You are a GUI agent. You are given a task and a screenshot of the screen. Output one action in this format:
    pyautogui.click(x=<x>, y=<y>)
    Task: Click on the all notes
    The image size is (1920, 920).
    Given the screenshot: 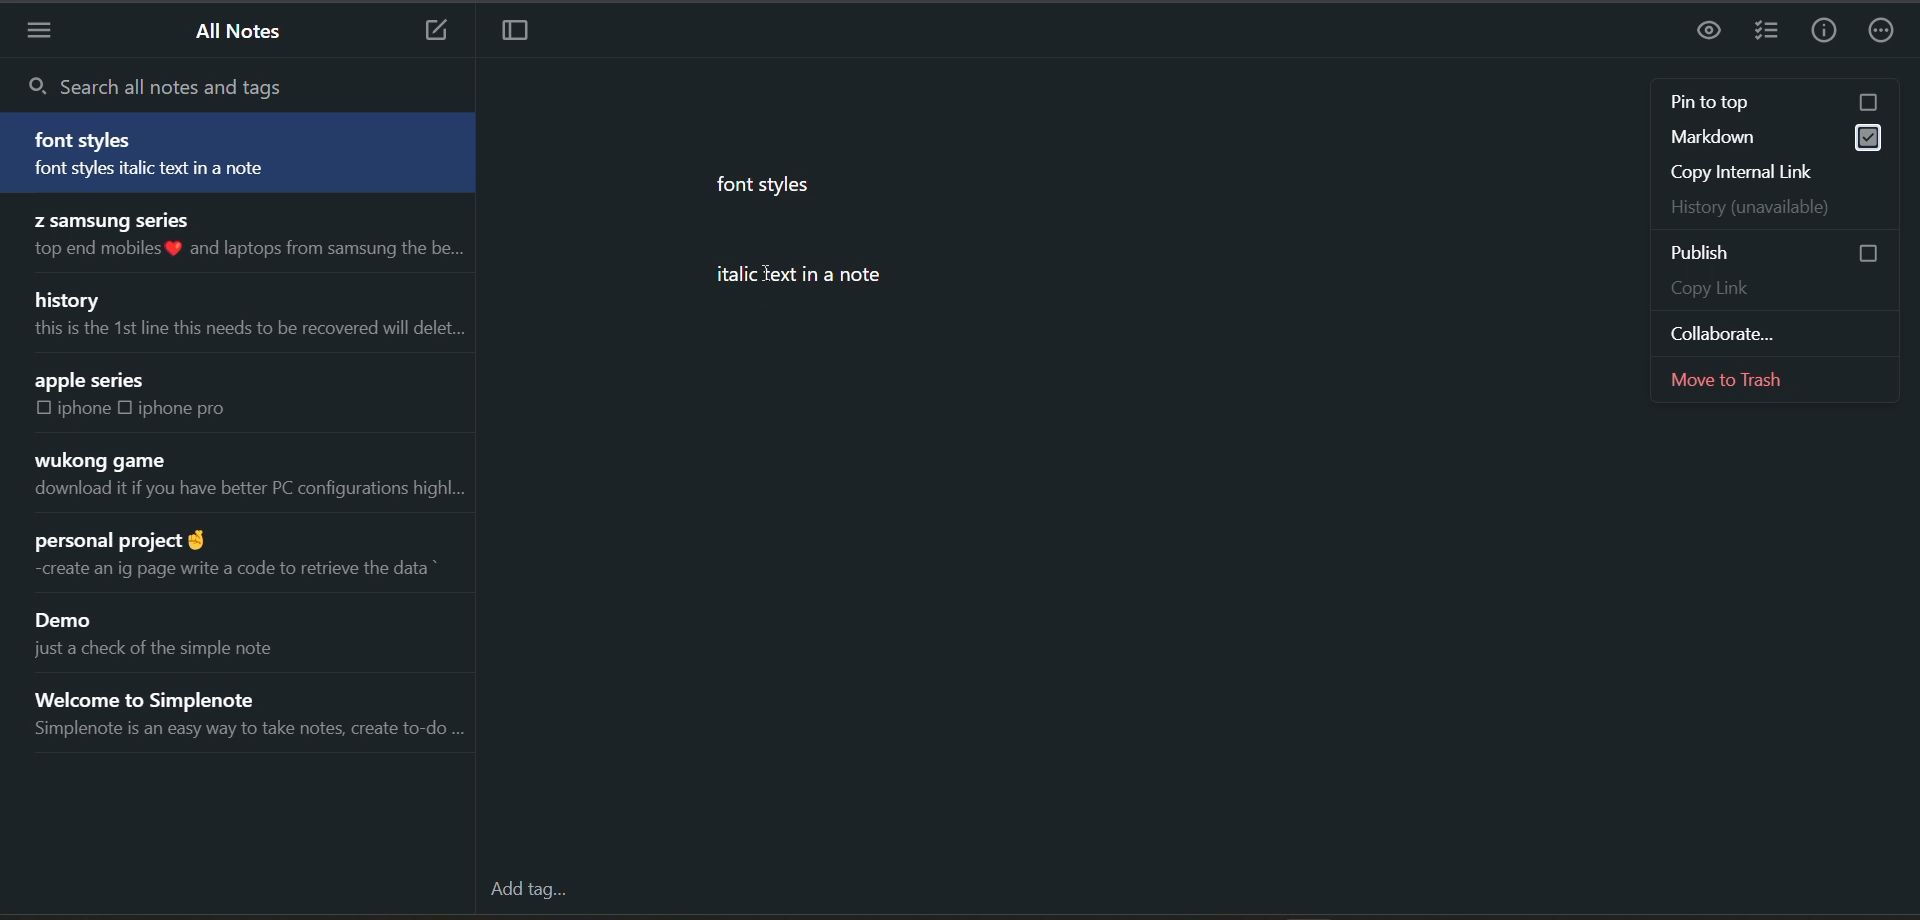 What is the action you would take?
    pyautogui.click(x=244, y=36)
    